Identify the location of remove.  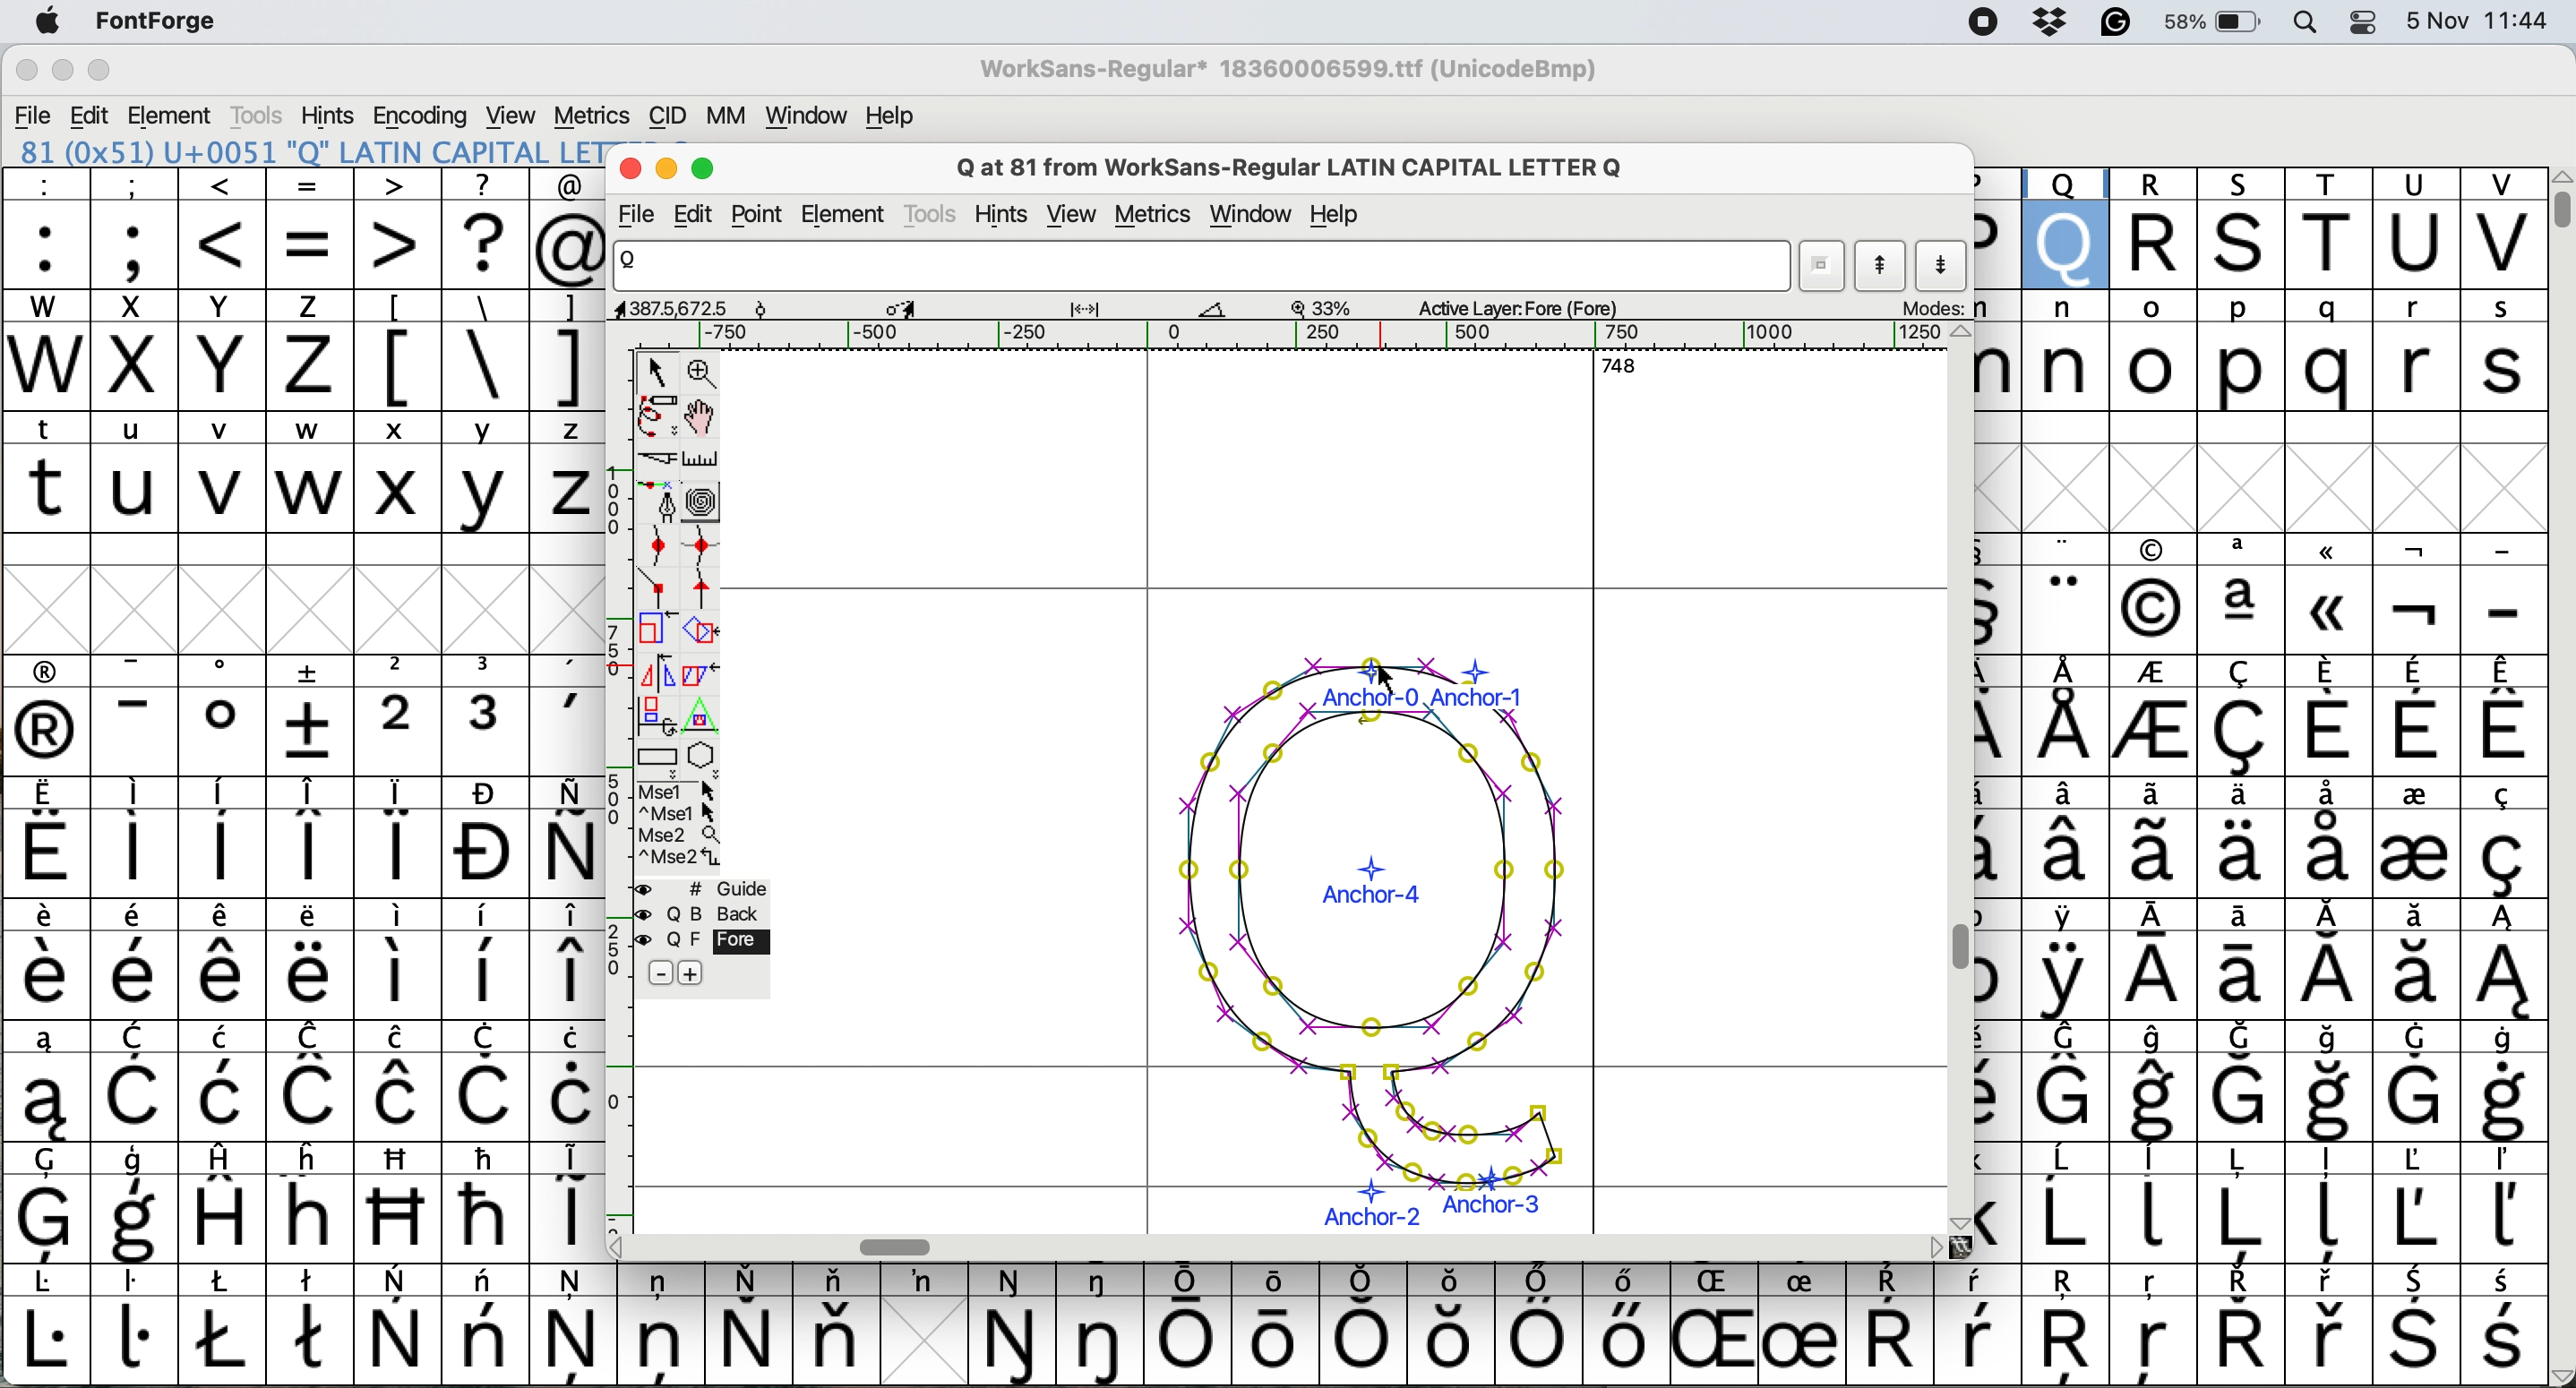
(657, 972).